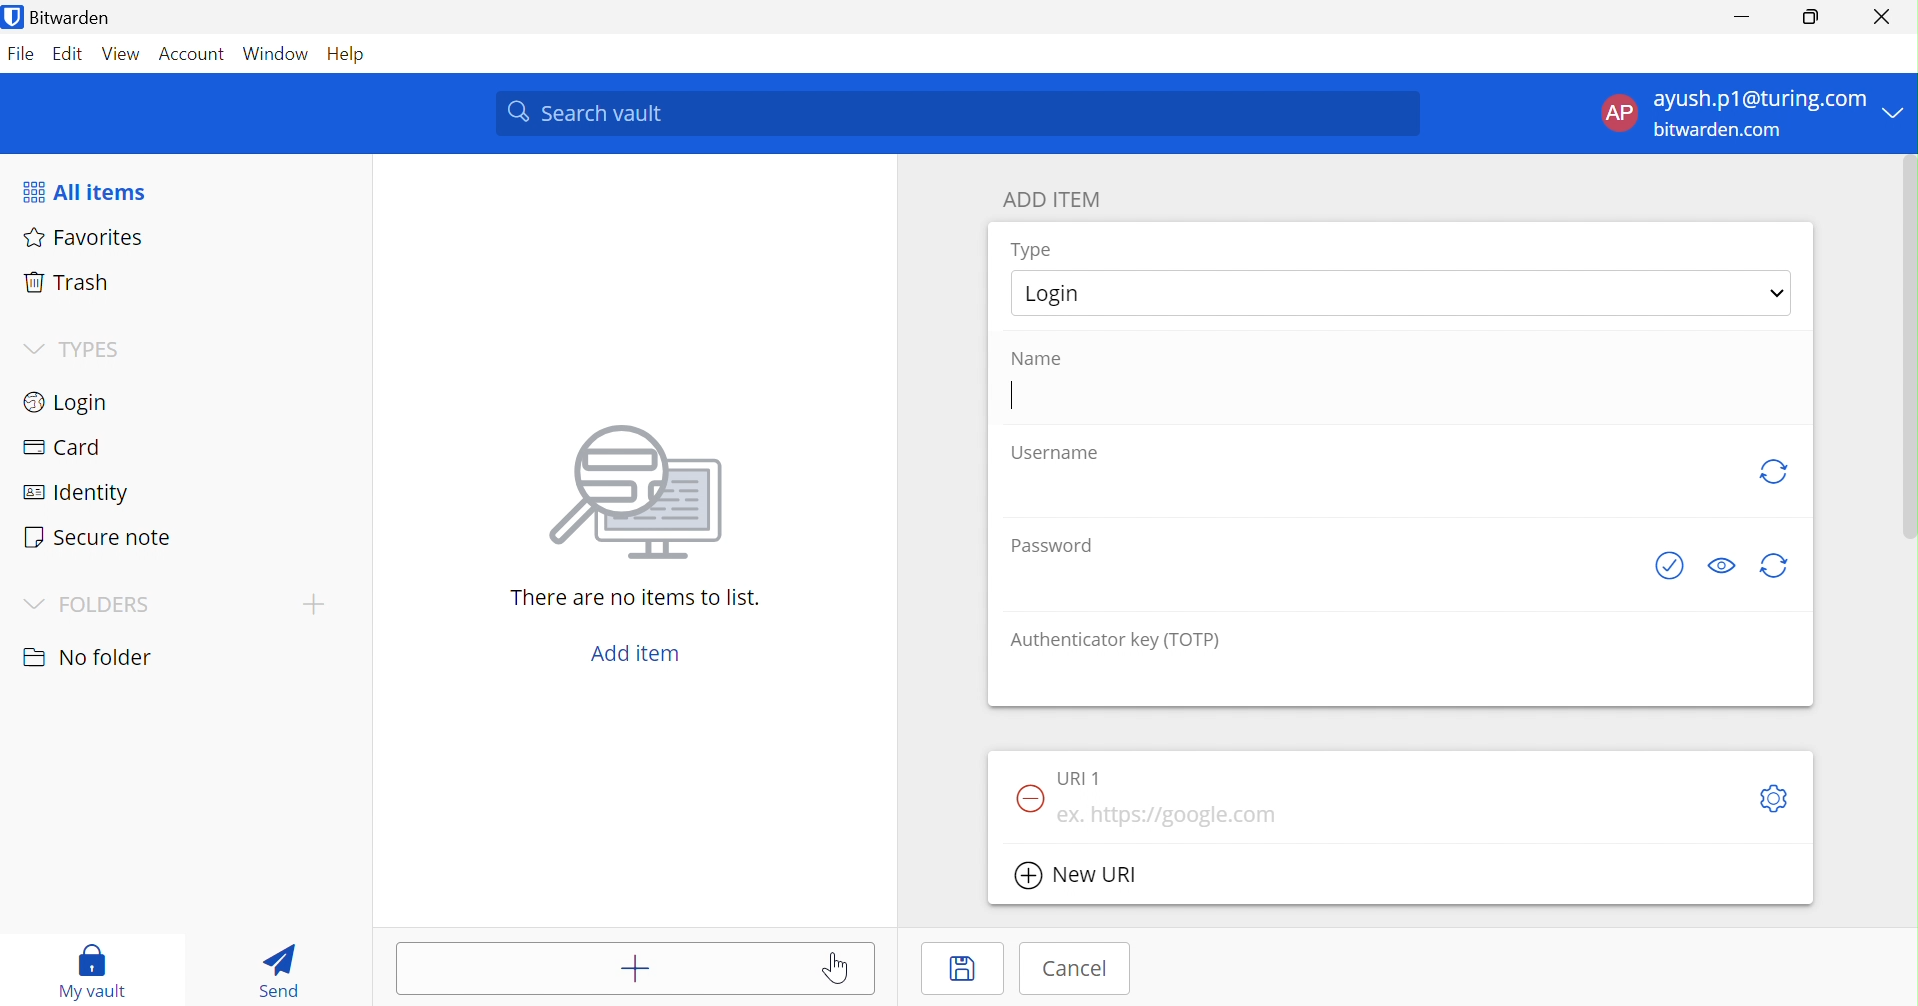 This screenshot has height=1006, width=1918. Describe the element at coordinates (85, 238) in the screenshot. I see `Favorites` at that location.